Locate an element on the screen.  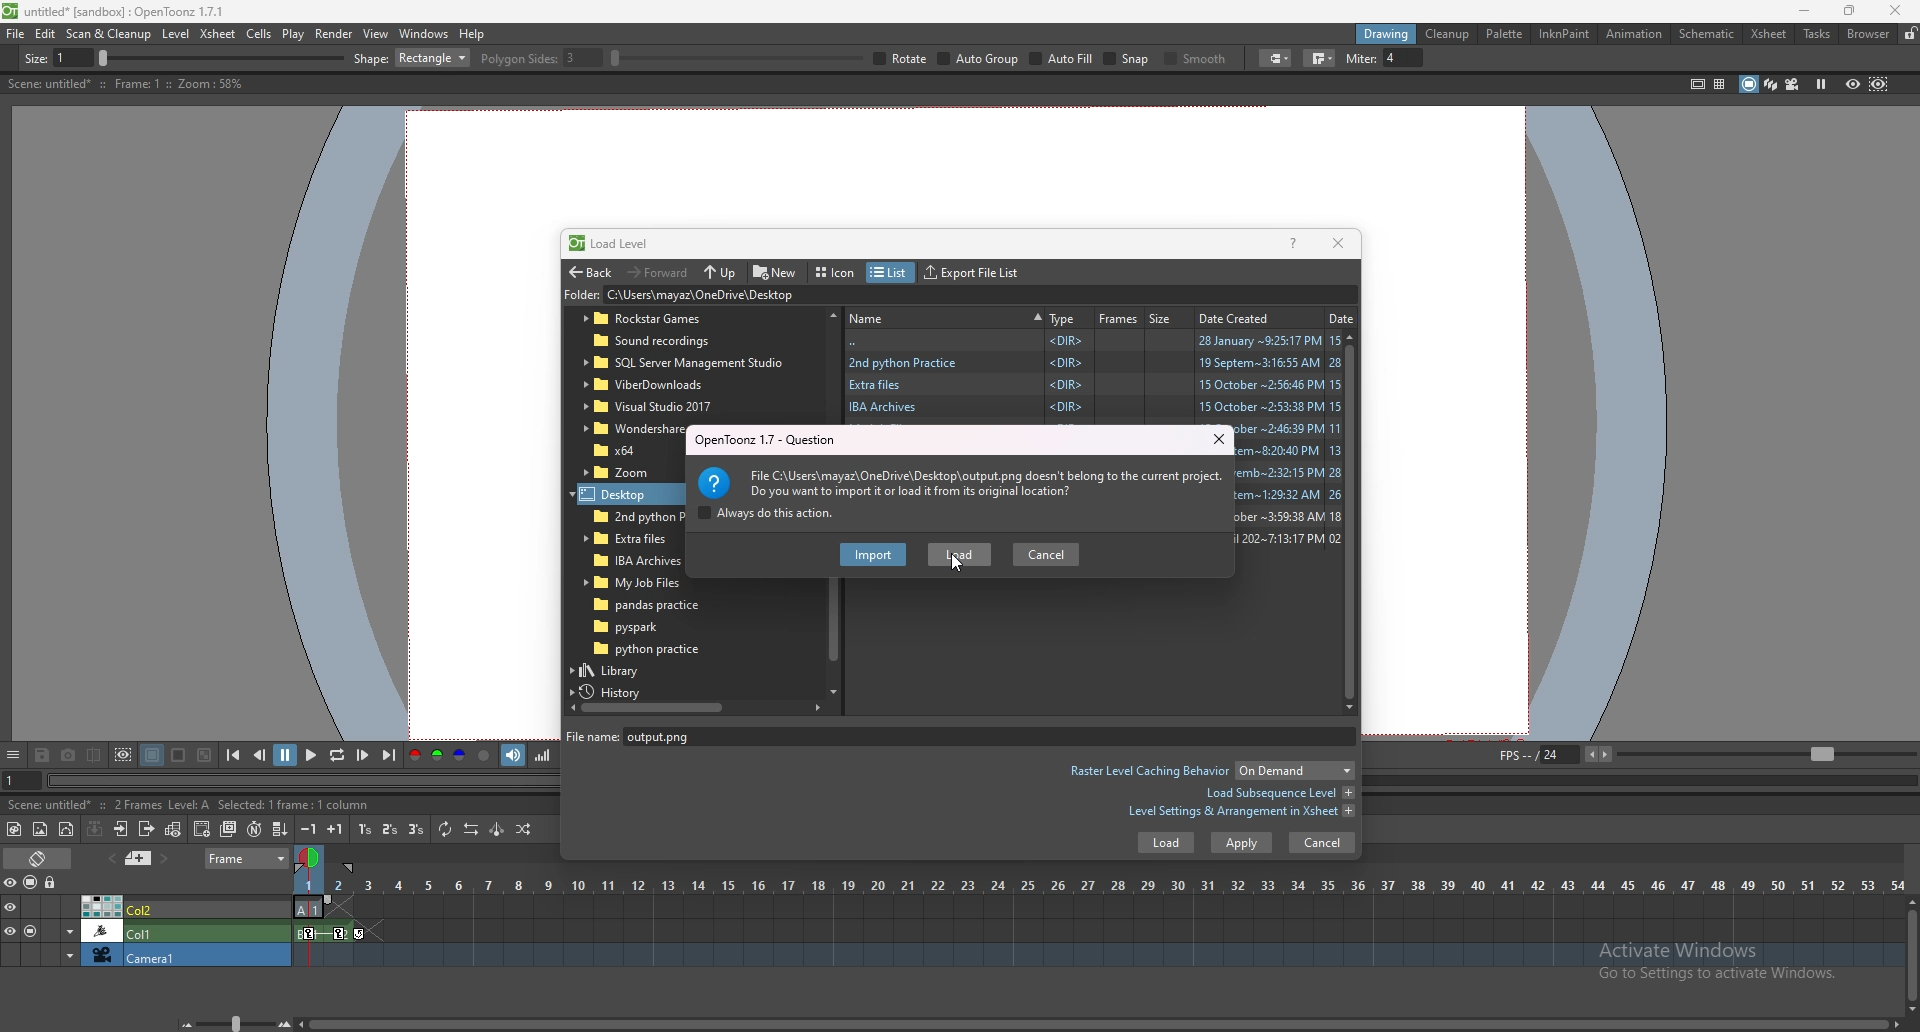
red channel is located at coordinates (413, 757).